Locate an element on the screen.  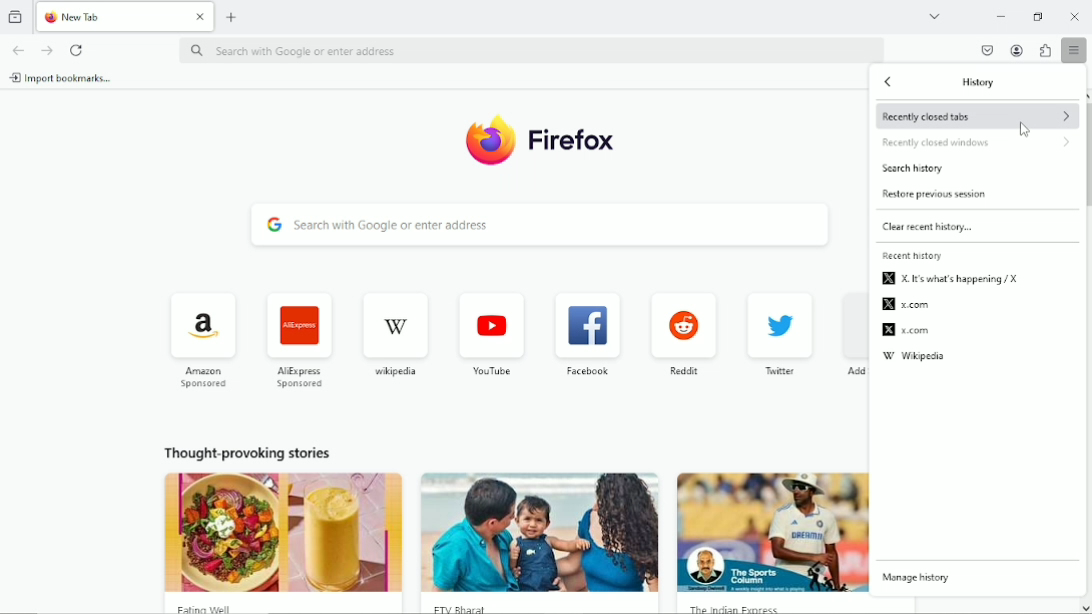
Amazon is located at coordinates (201, 379).